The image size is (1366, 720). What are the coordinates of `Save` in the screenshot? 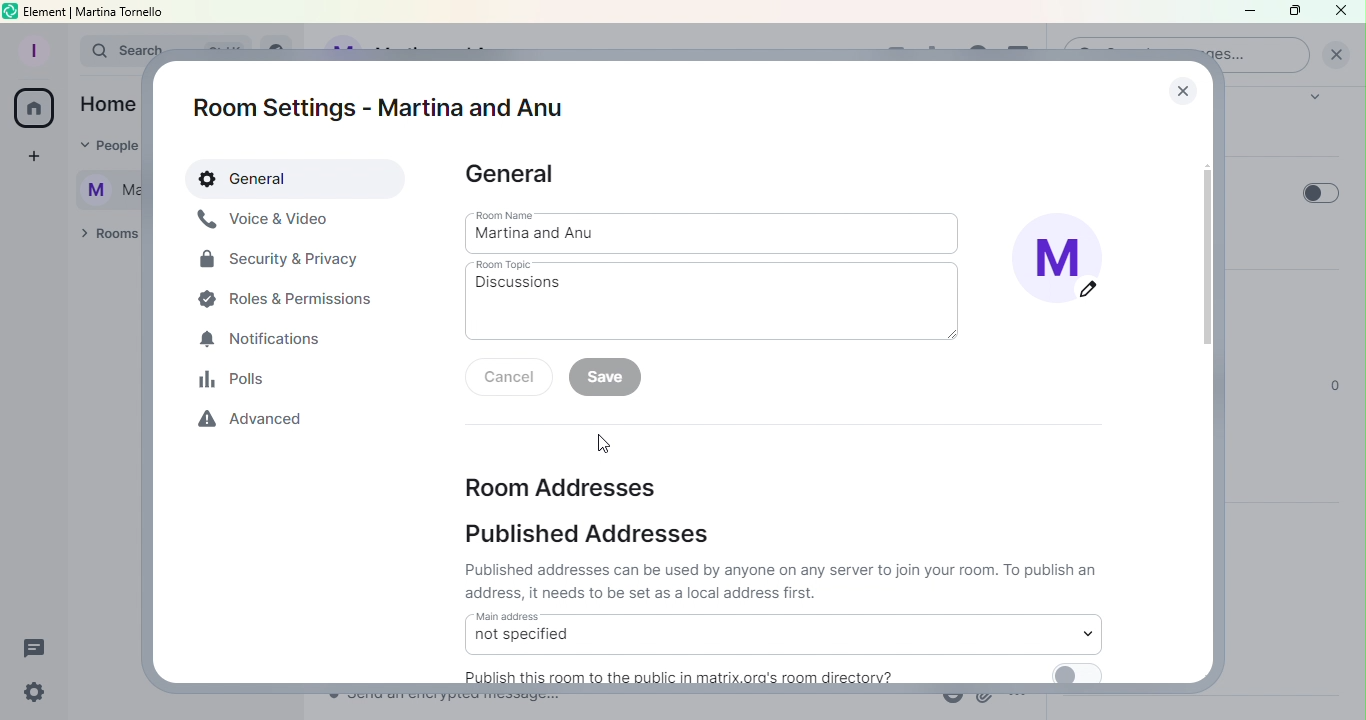 It's located at (610, 378).